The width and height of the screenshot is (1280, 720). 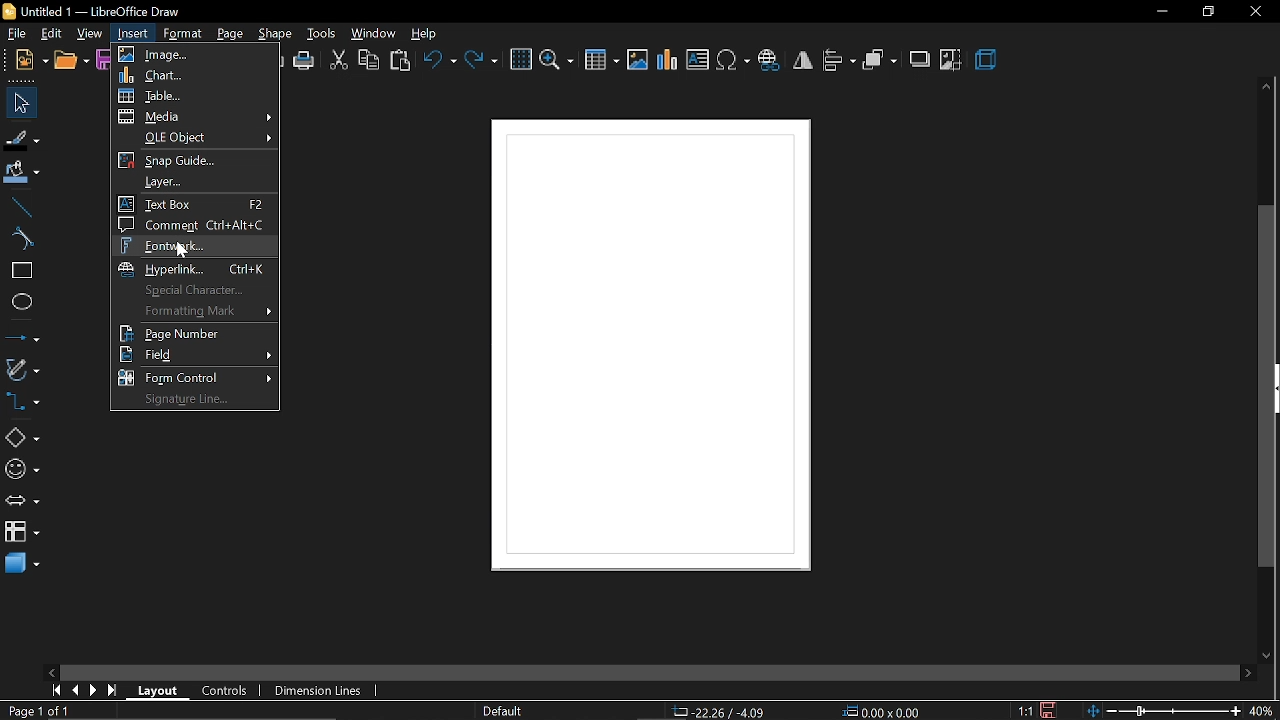 I want to click on fontwork, so click(x=194, y=246).